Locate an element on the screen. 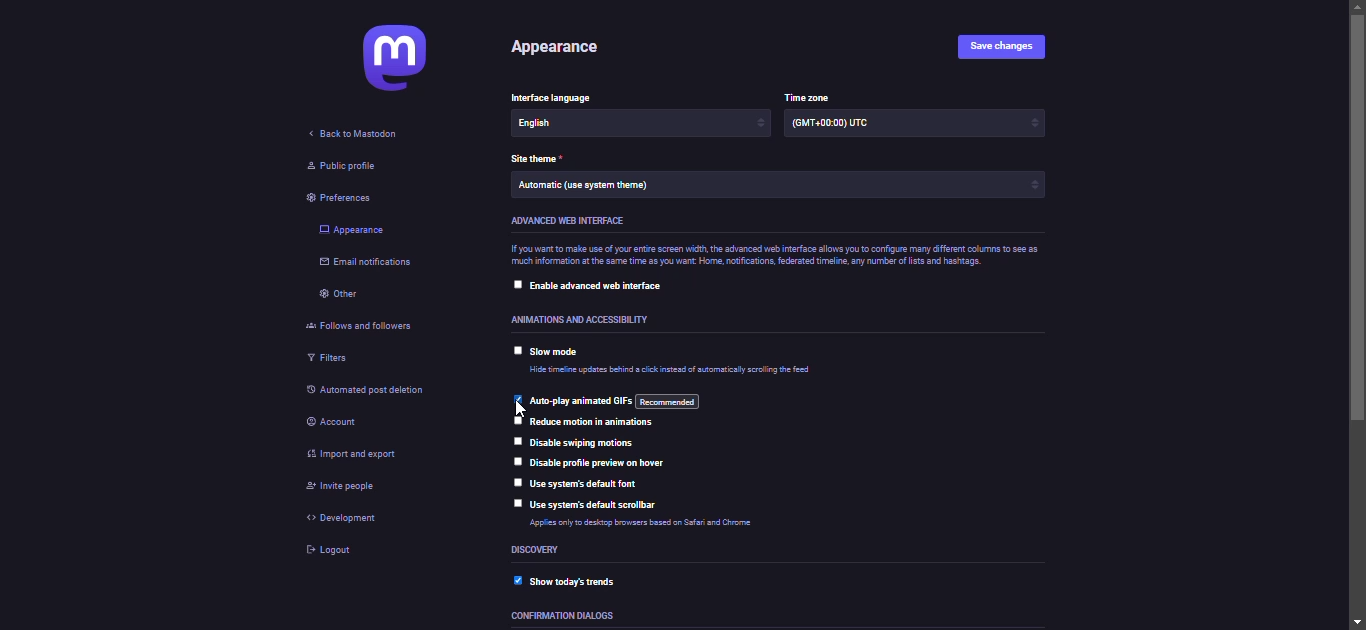  disable profile preview on hover is located at coordinates (616, 463).